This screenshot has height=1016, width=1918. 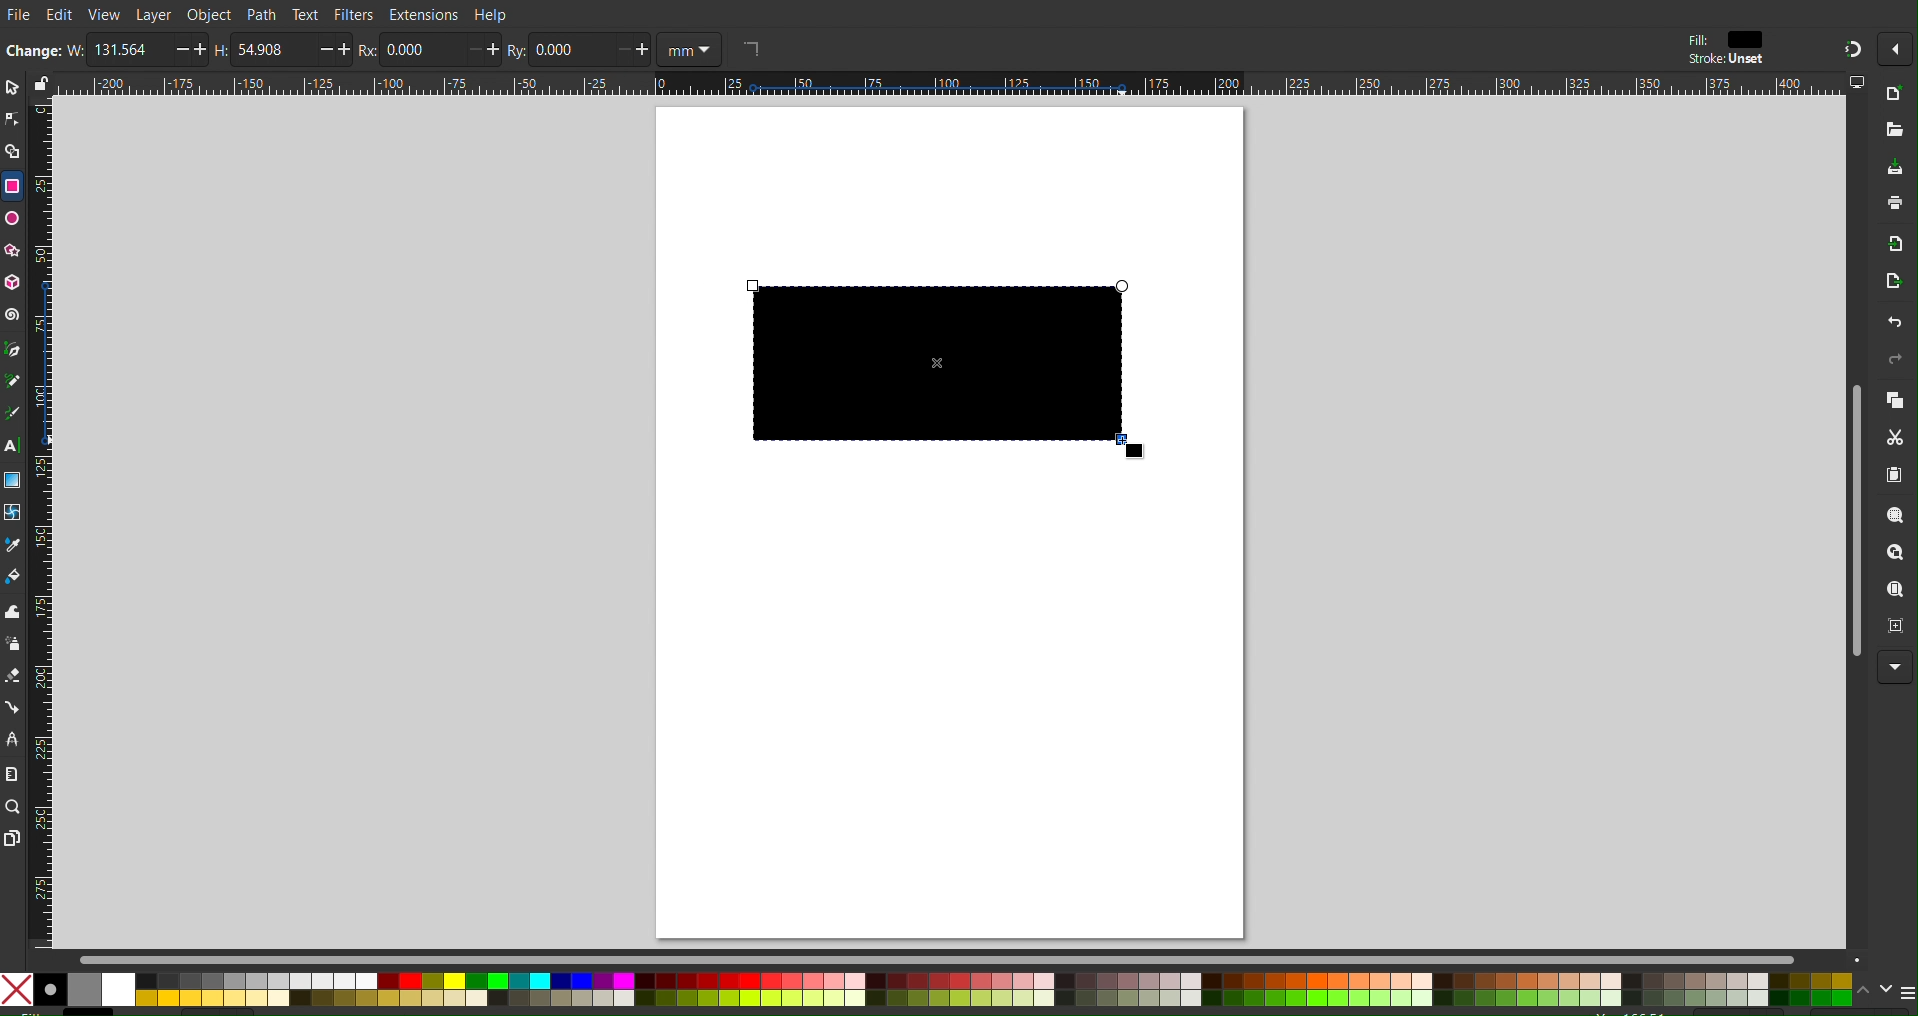 I want to click on increase/decrease, so click(x=190, y=49).